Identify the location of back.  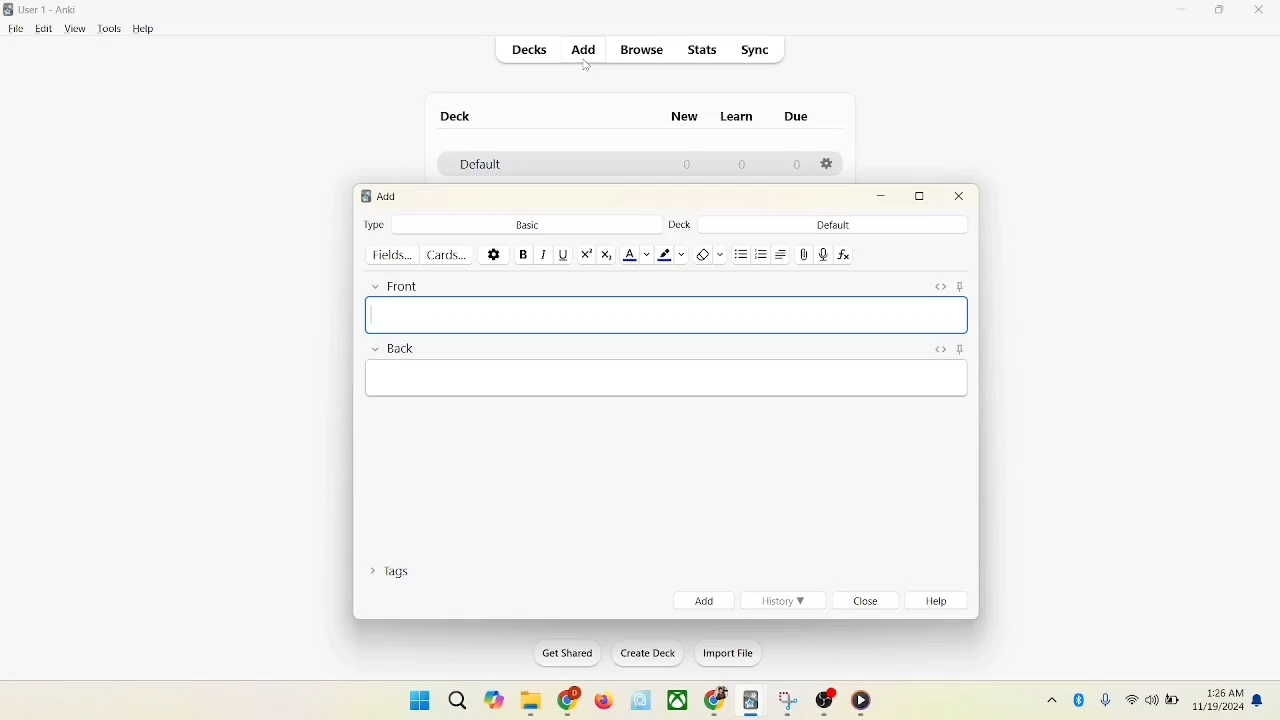
(392, 350).